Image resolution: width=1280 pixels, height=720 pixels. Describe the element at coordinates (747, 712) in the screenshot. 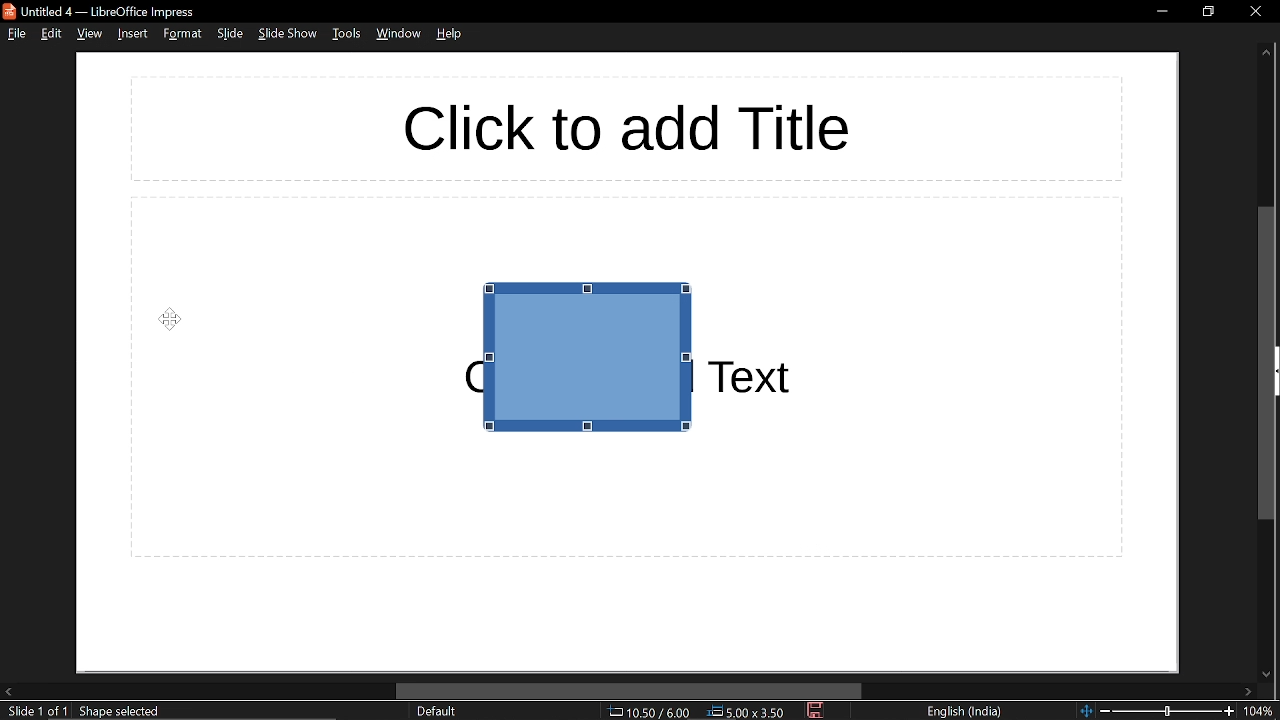

I see `position` at that location.